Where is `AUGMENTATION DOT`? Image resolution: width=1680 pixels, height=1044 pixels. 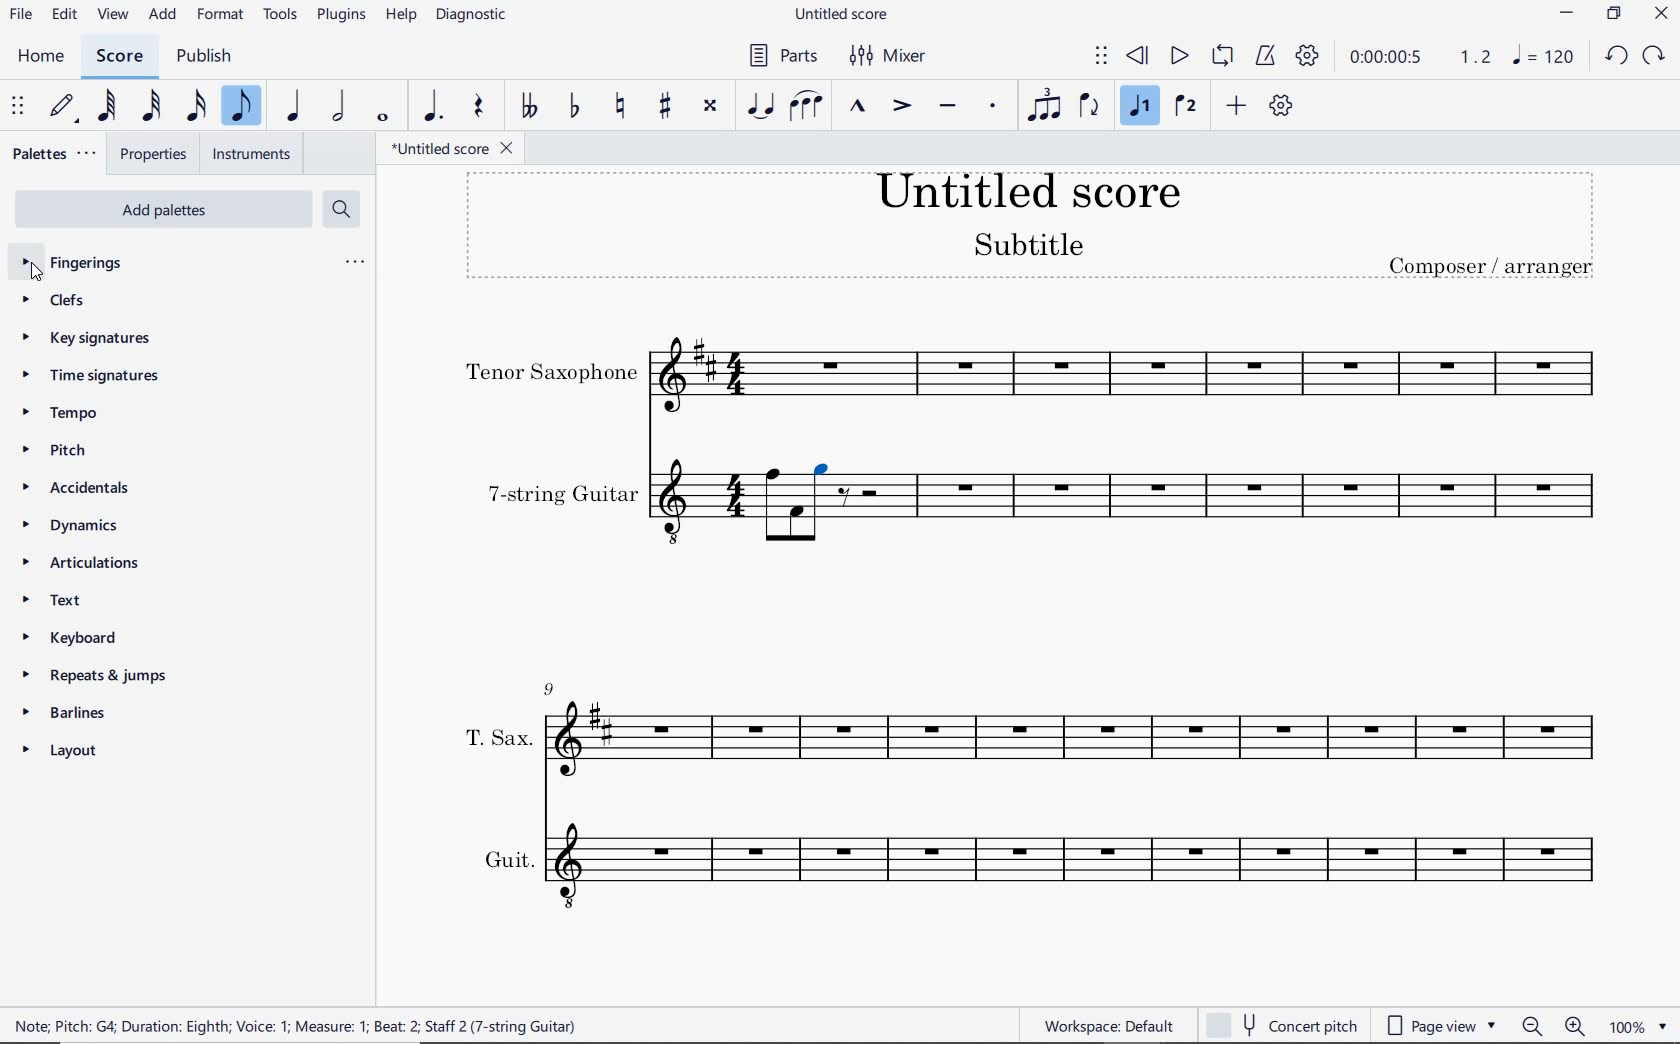 AUGMENTATION DOT is located at coordinates (433, 107).